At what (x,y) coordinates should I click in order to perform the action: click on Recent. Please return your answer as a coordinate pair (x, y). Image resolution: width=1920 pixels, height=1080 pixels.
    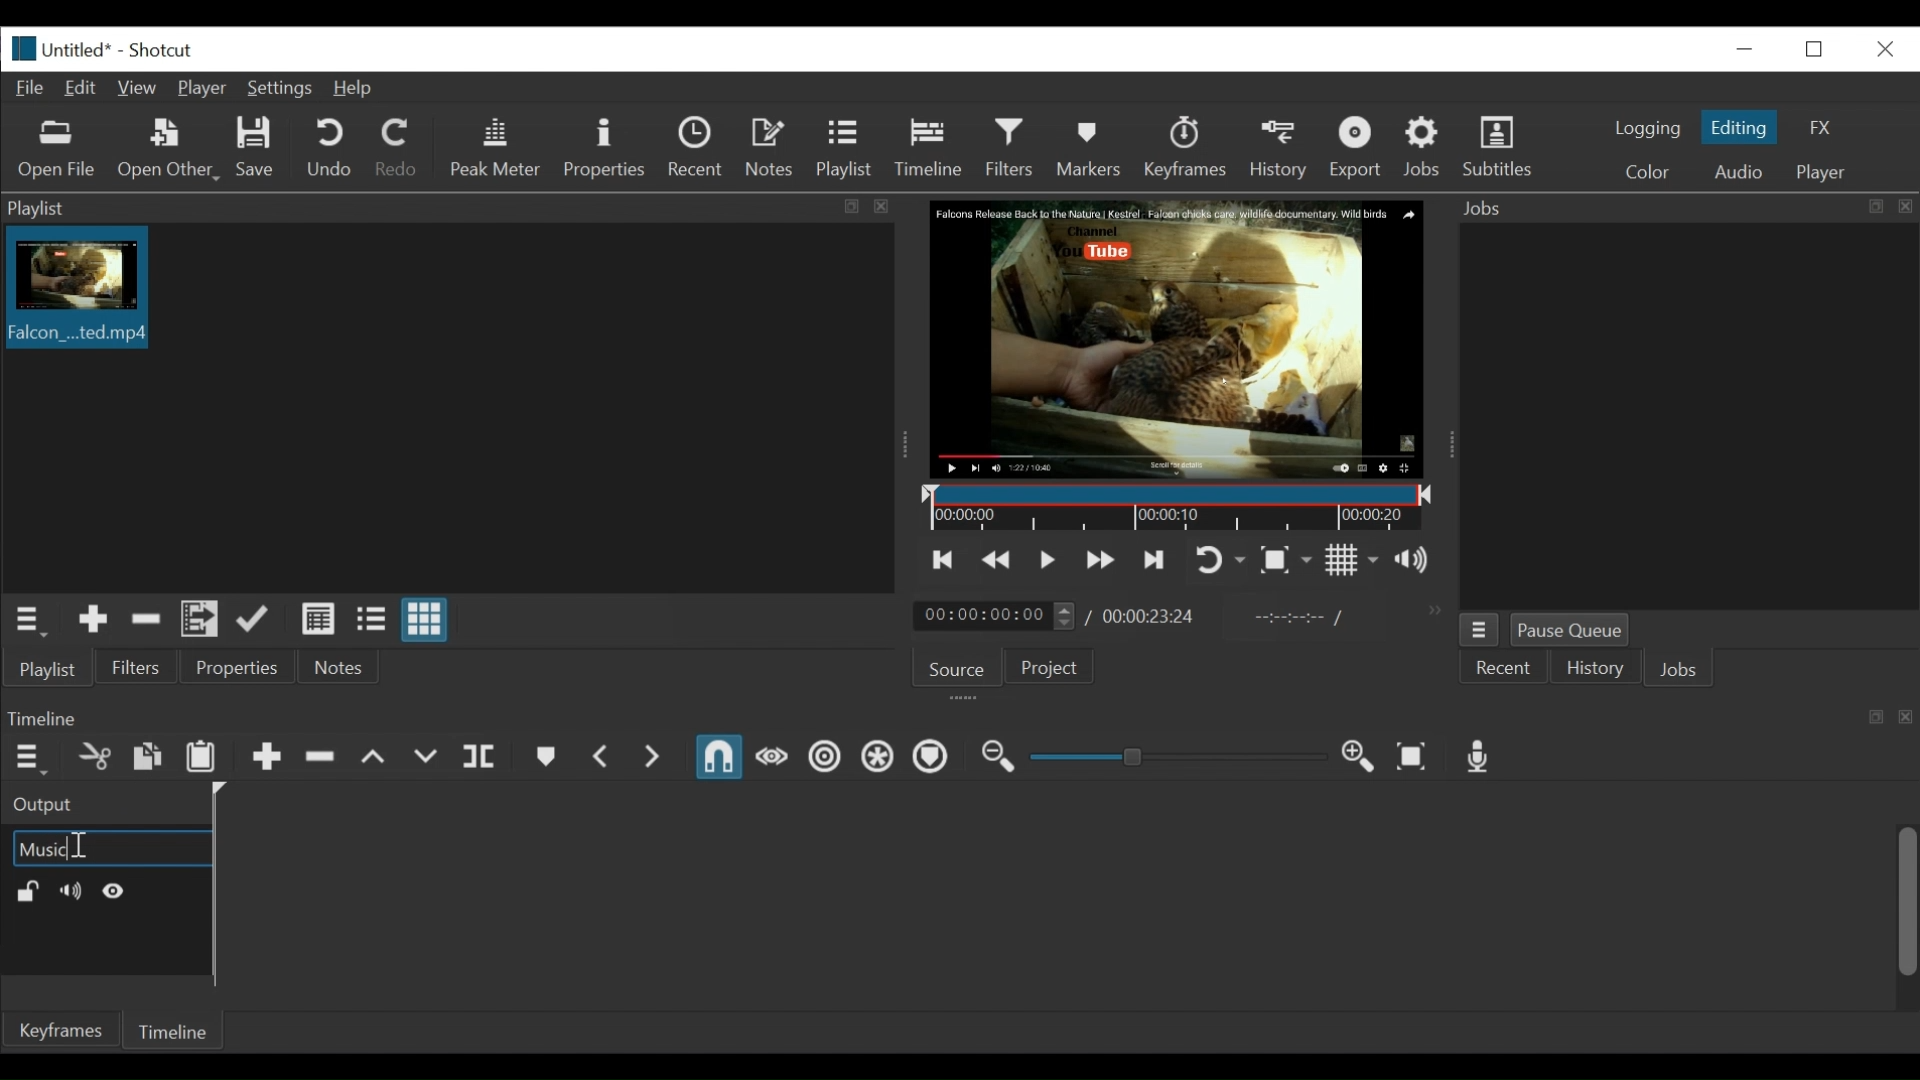
    Looking at the image, I should click on (1503, 669).